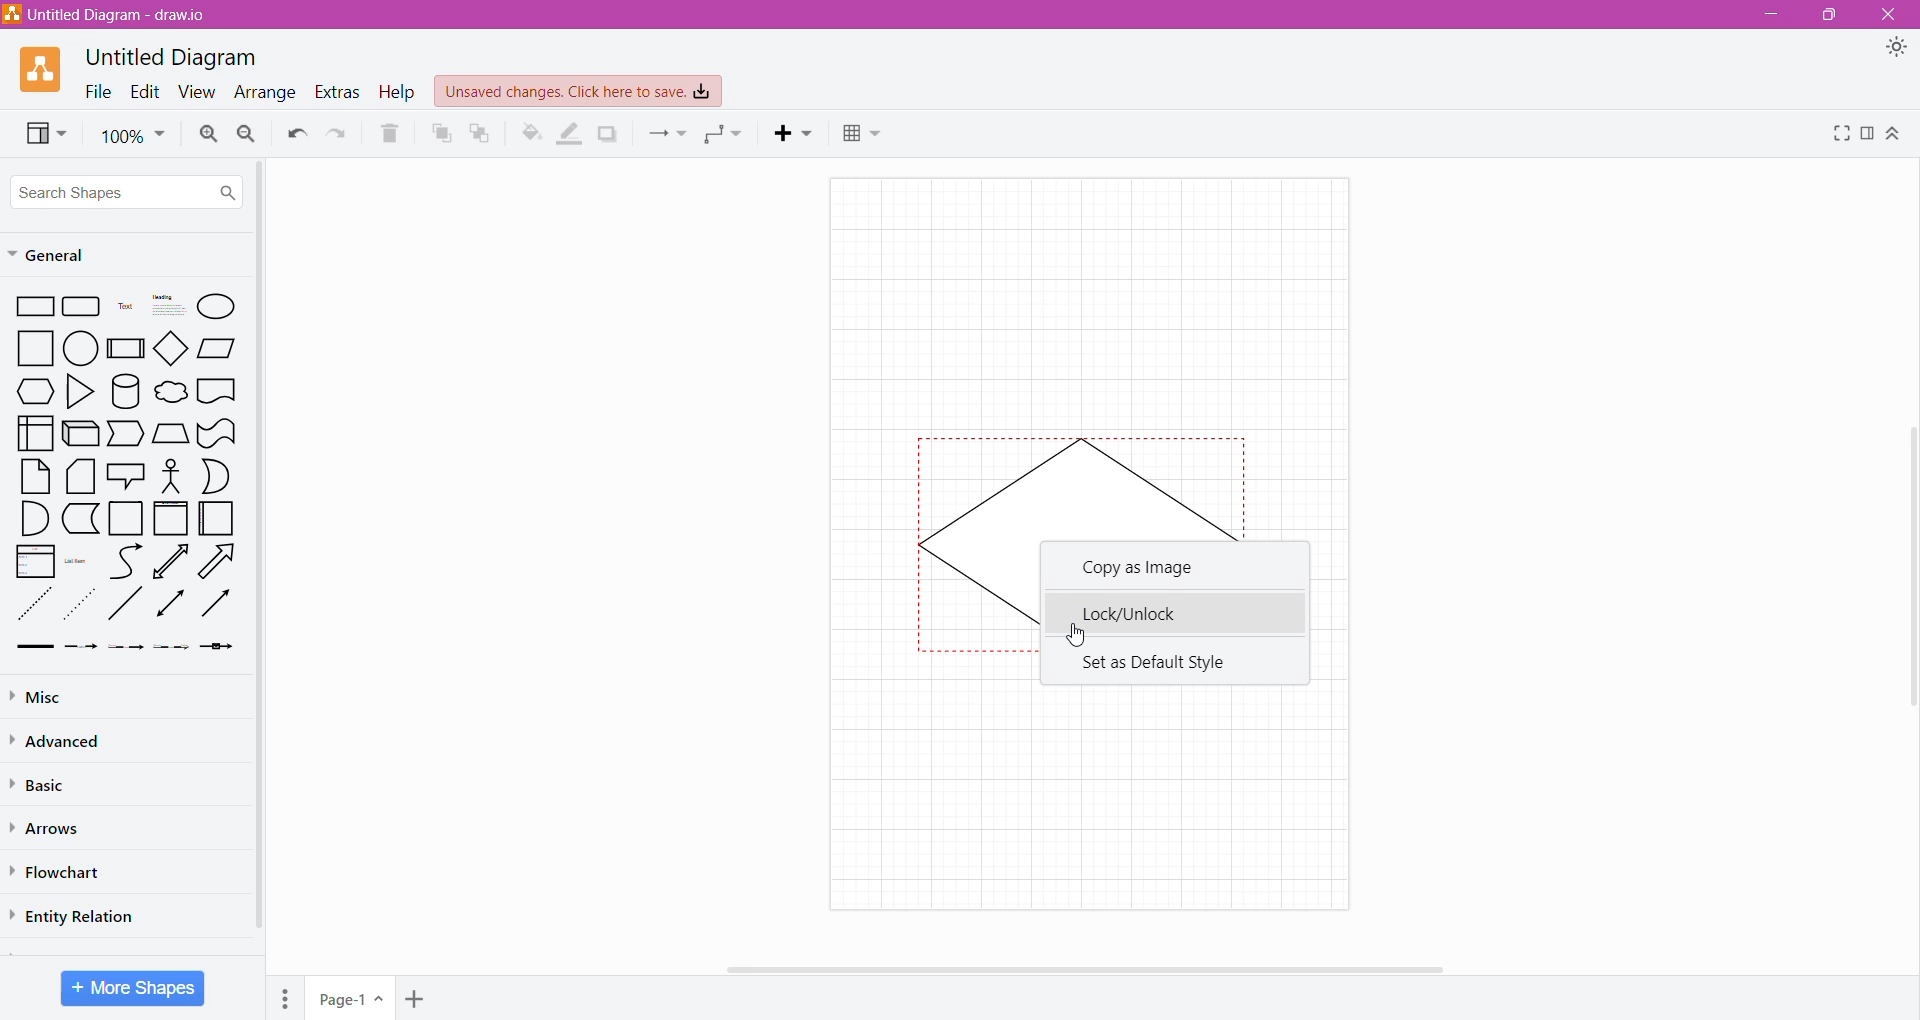  I want to click on Horizontal Scroll Bar, so click(1089, 967).